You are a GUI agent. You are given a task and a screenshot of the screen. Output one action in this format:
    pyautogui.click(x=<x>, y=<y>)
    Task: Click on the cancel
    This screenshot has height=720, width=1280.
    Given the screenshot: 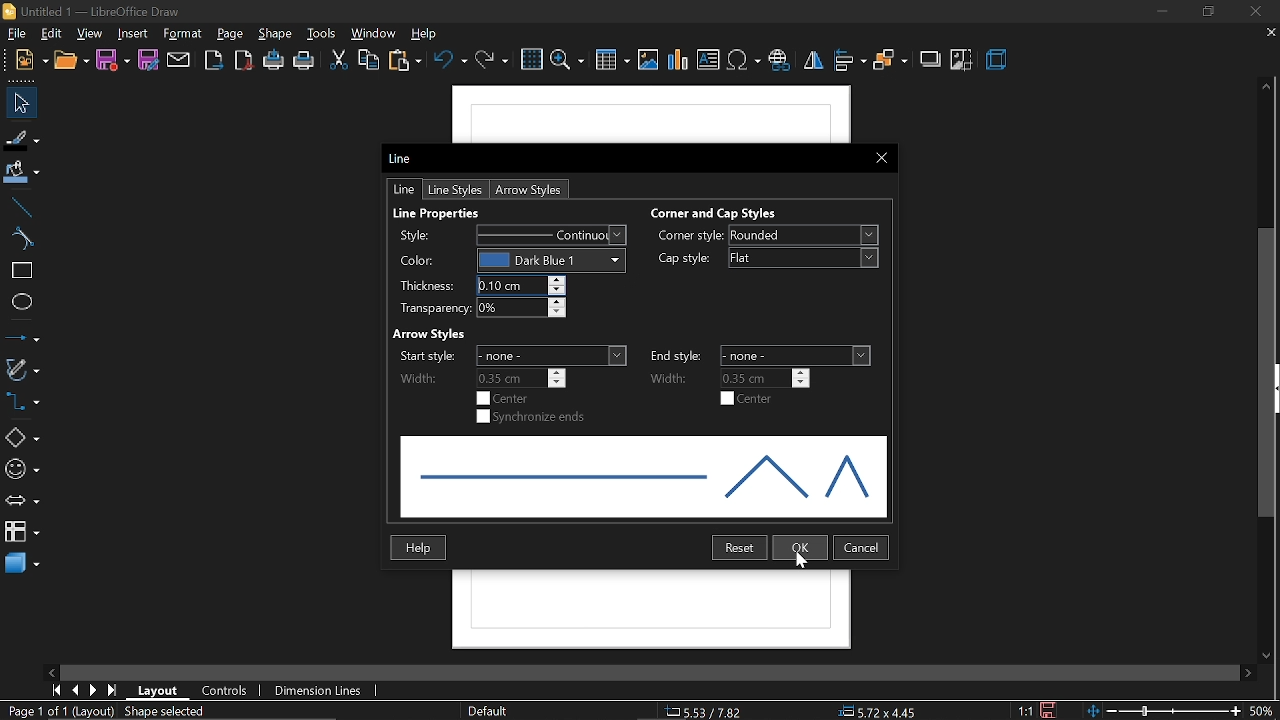 What is the action you would take?
    pyautogui.click(x=862, y=546)
    